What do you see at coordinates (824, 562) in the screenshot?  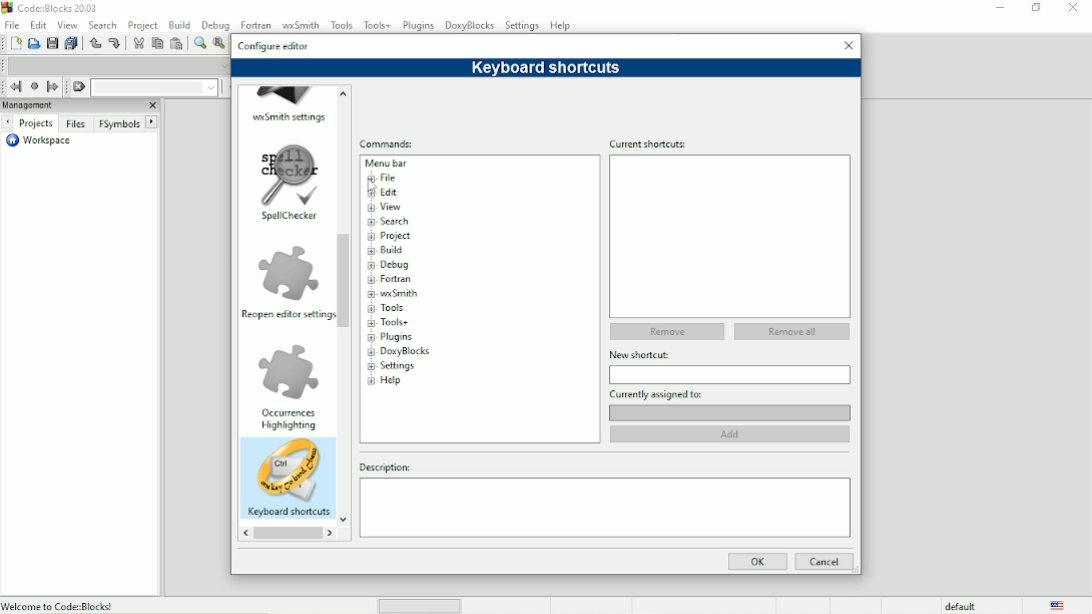 I see `Cancel` at bounding box center [824, 562].